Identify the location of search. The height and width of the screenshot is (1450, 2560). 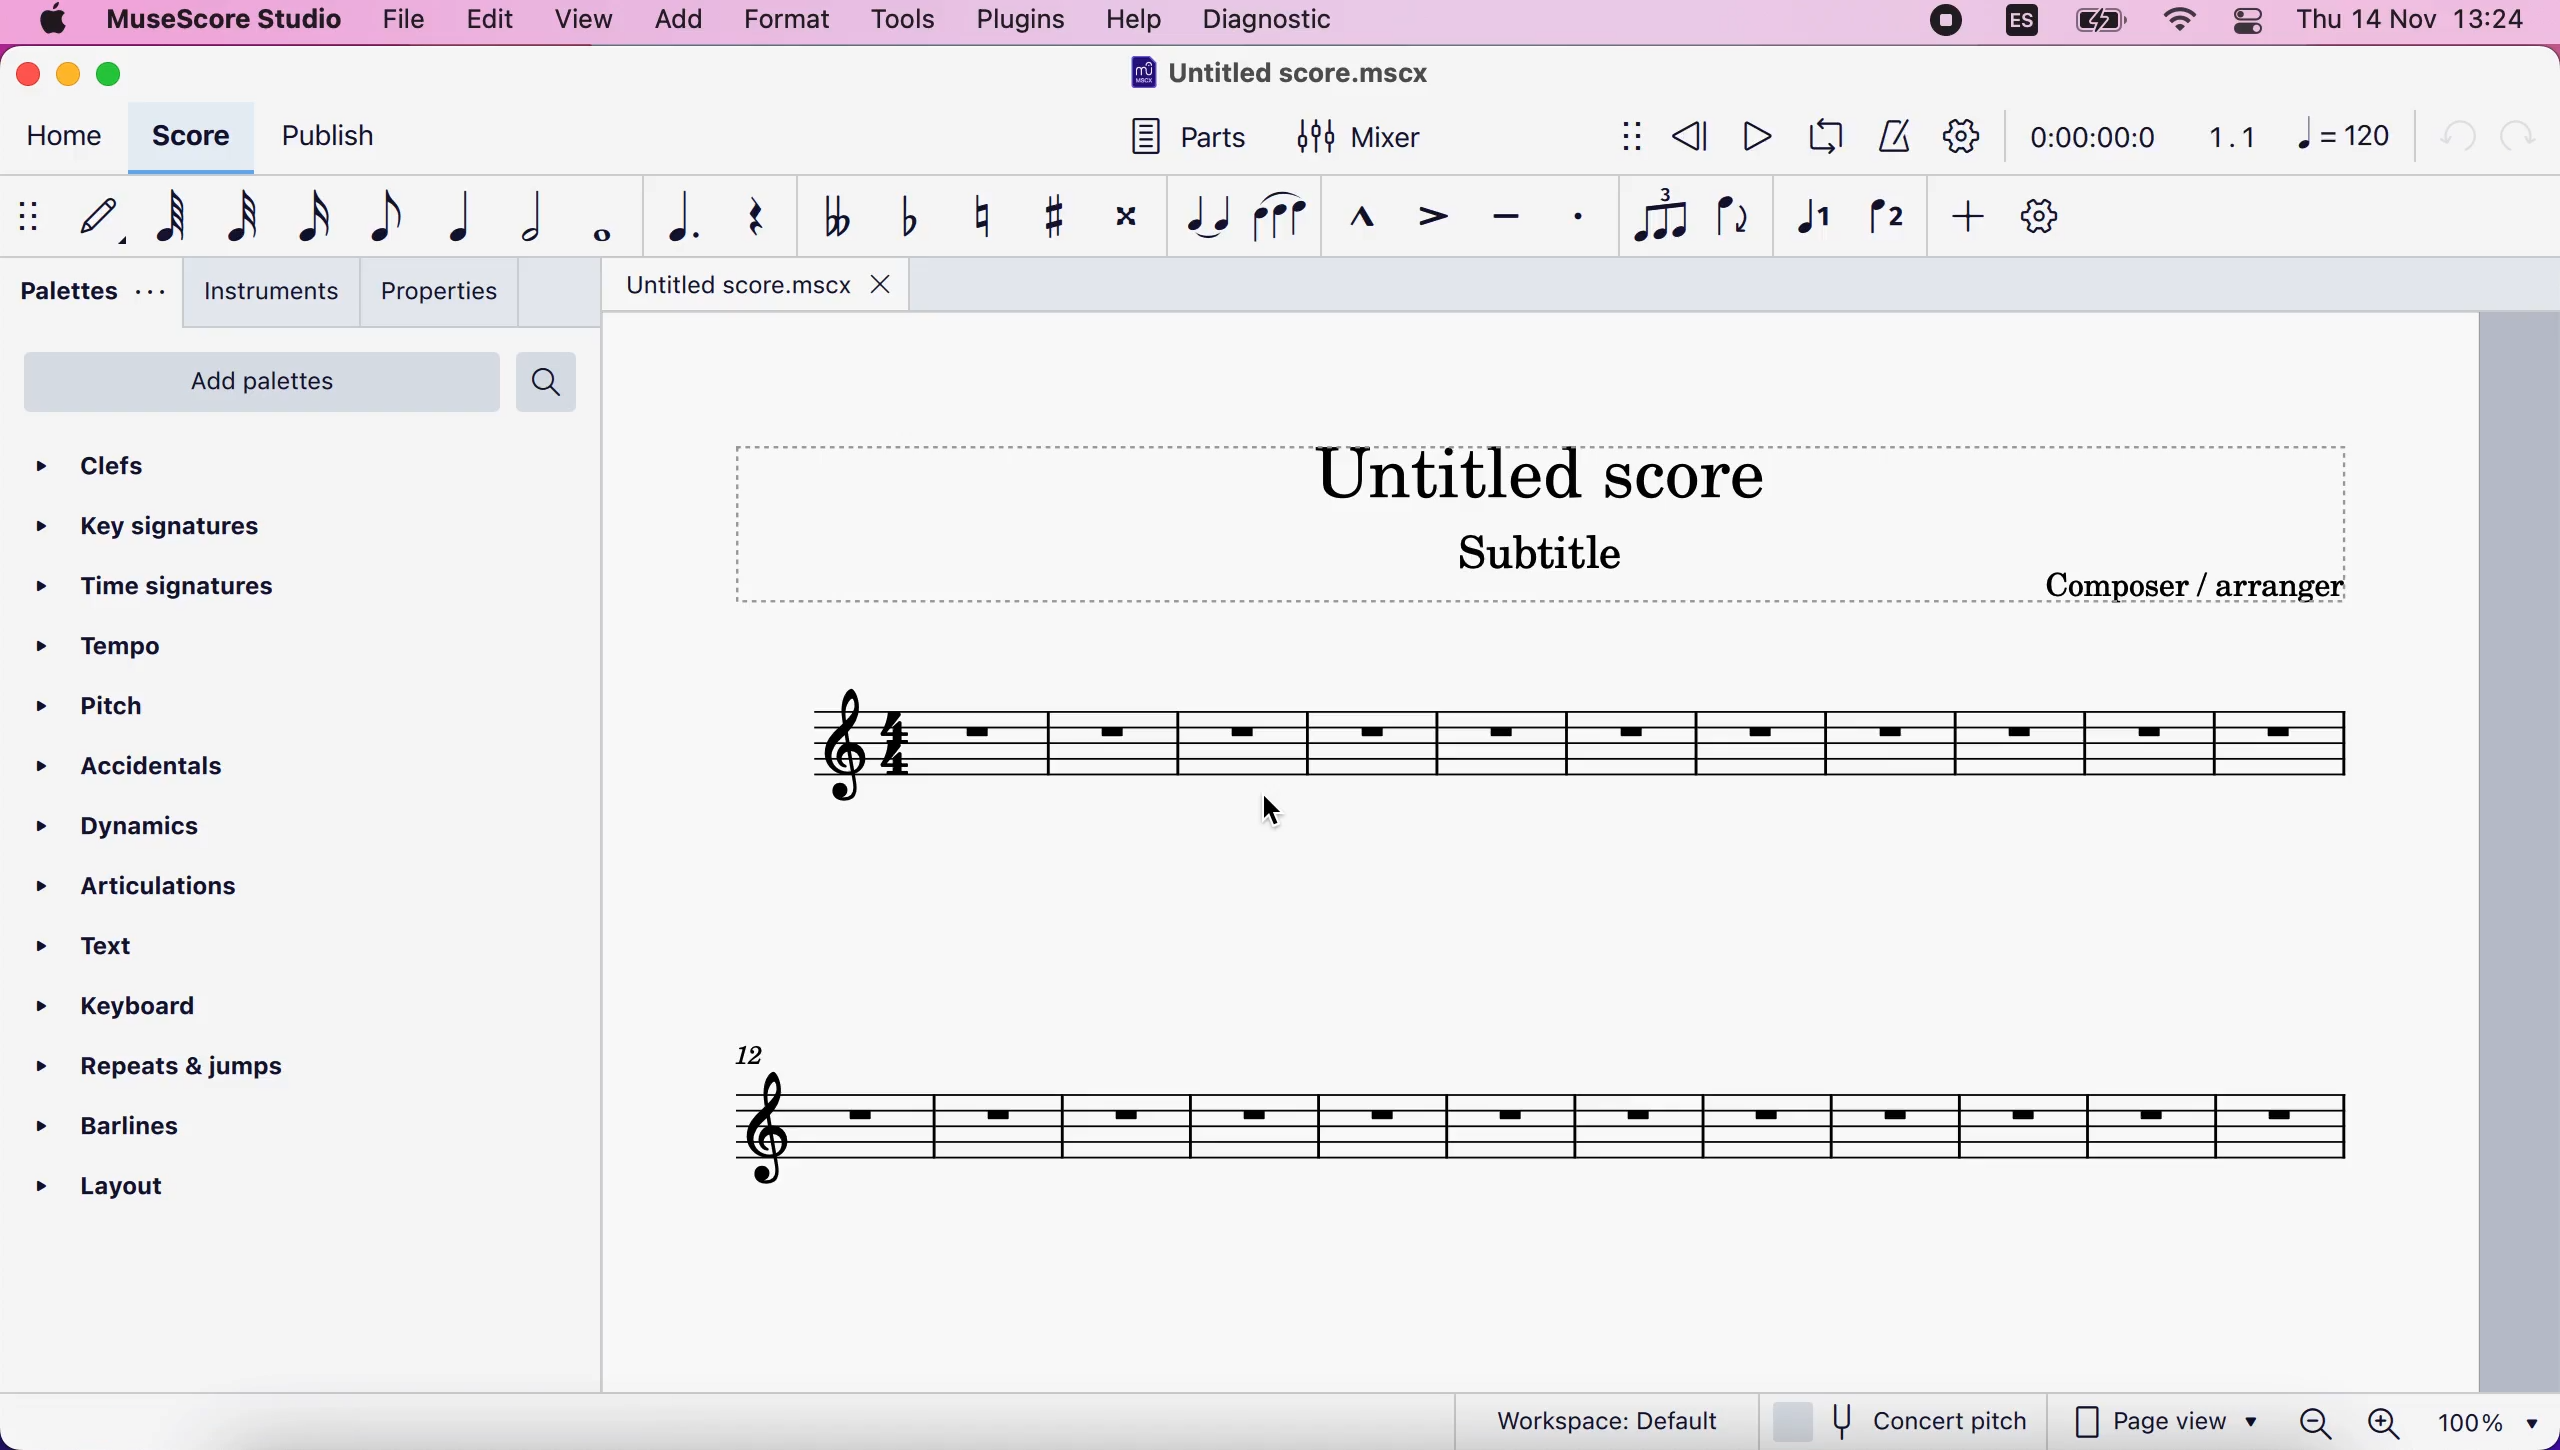
(560, 383).